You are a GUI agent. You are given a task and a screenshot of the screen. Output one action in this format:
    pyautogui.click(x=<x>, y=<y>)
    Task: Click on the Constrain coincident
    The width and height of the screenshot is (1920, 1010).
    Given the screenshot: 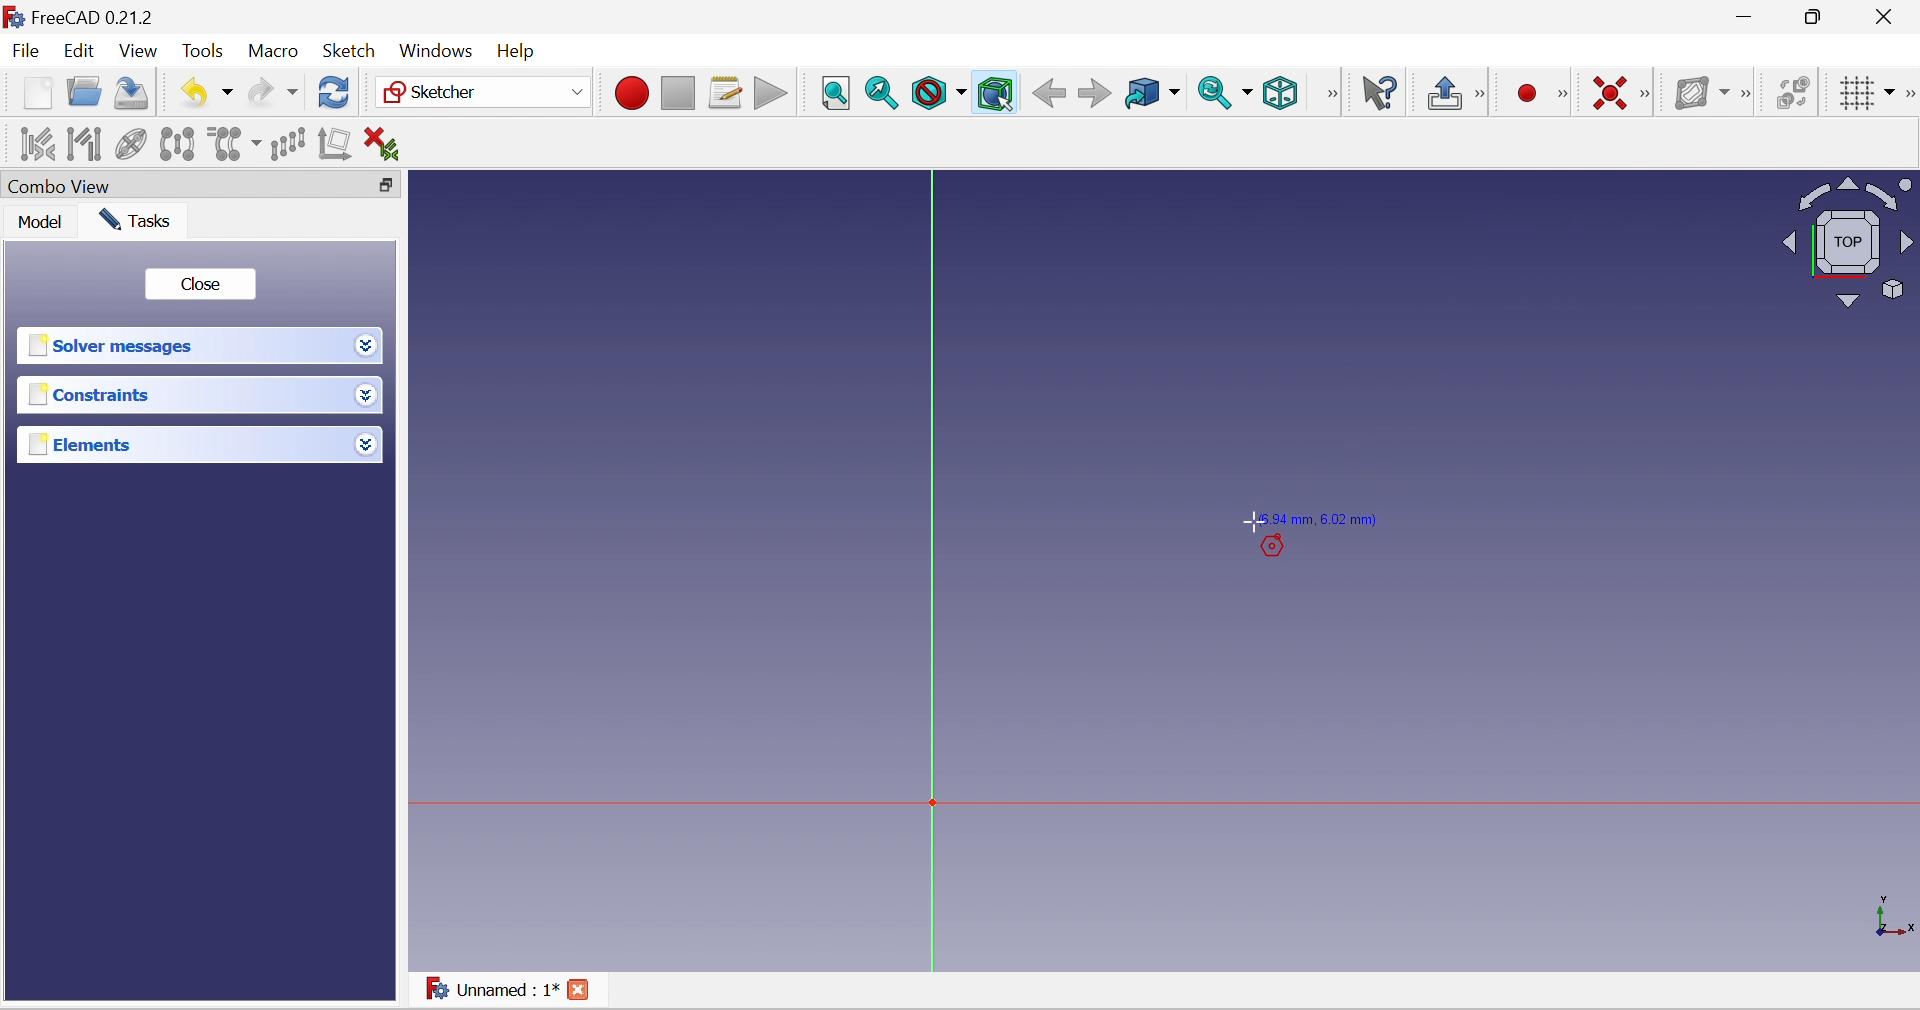 What is the action you would take?
    pyautogui.click(x=1611, y=94)
    